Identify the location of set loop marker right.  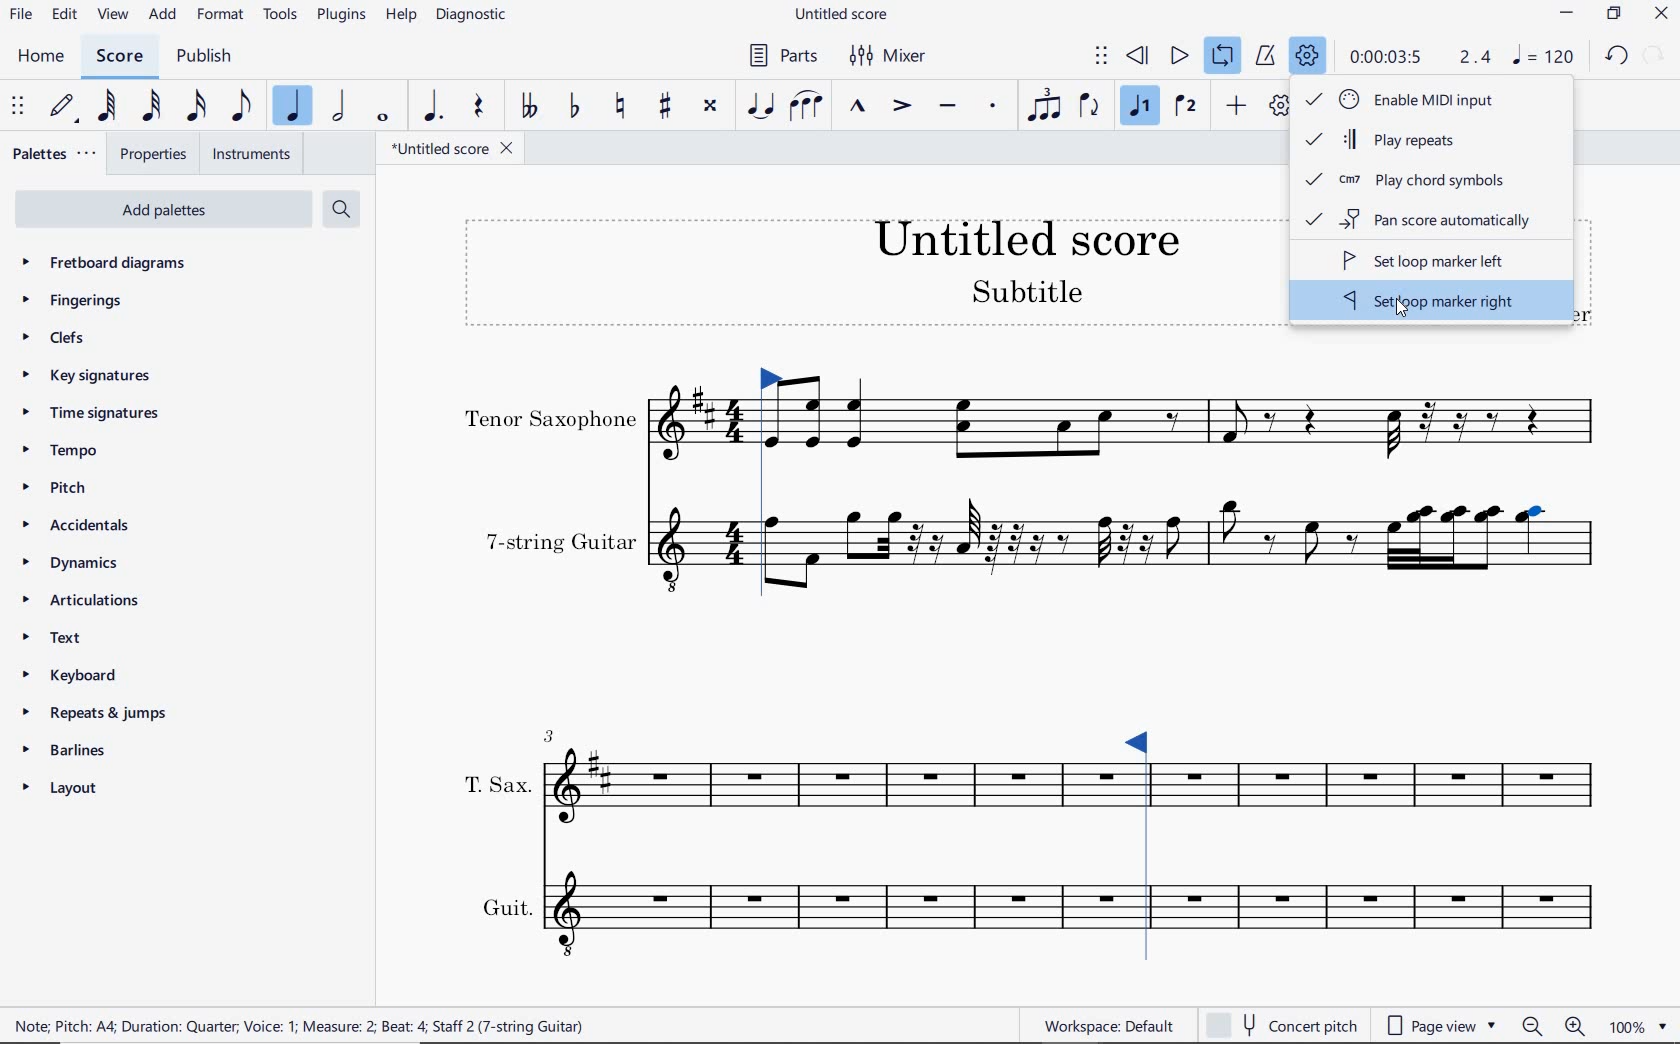
(1435, 304).